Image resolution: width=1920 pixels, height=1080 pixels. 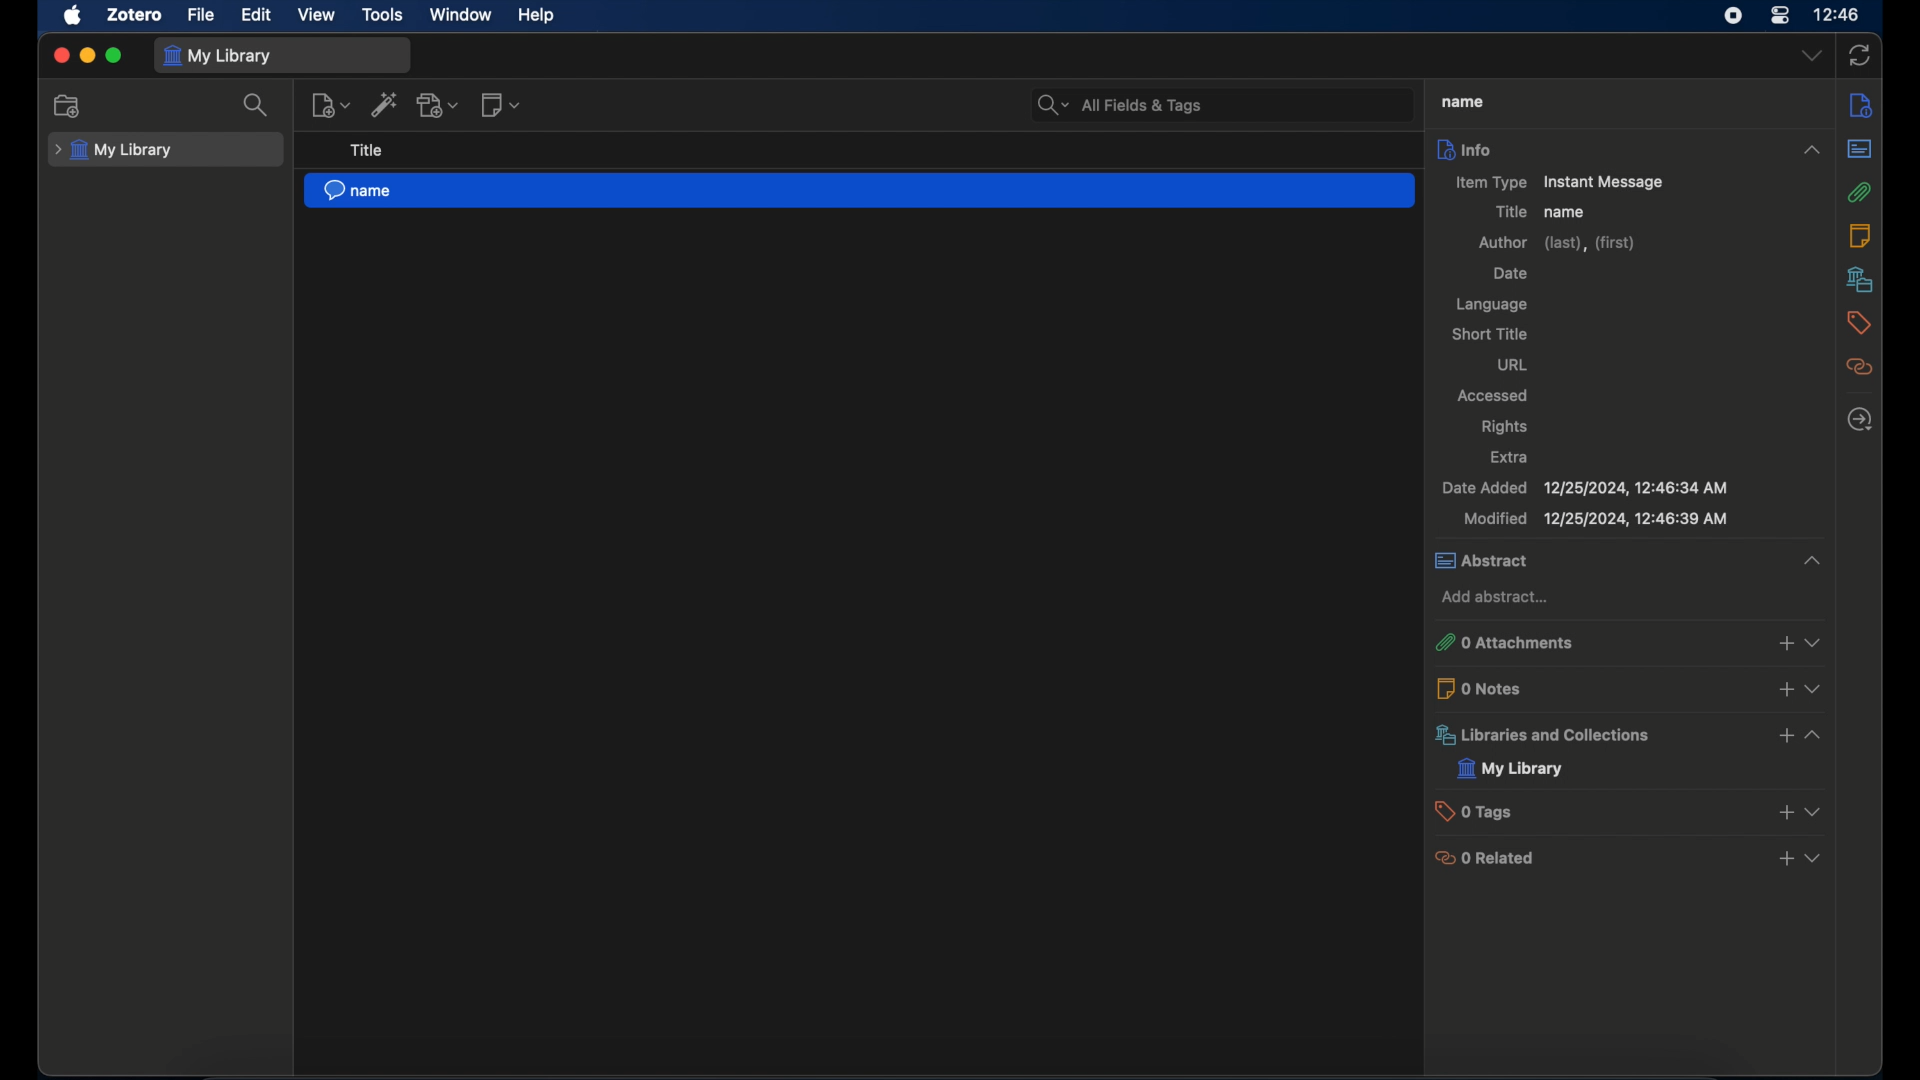 I want to click on libraries and collections, so click(x=1626, y=735).